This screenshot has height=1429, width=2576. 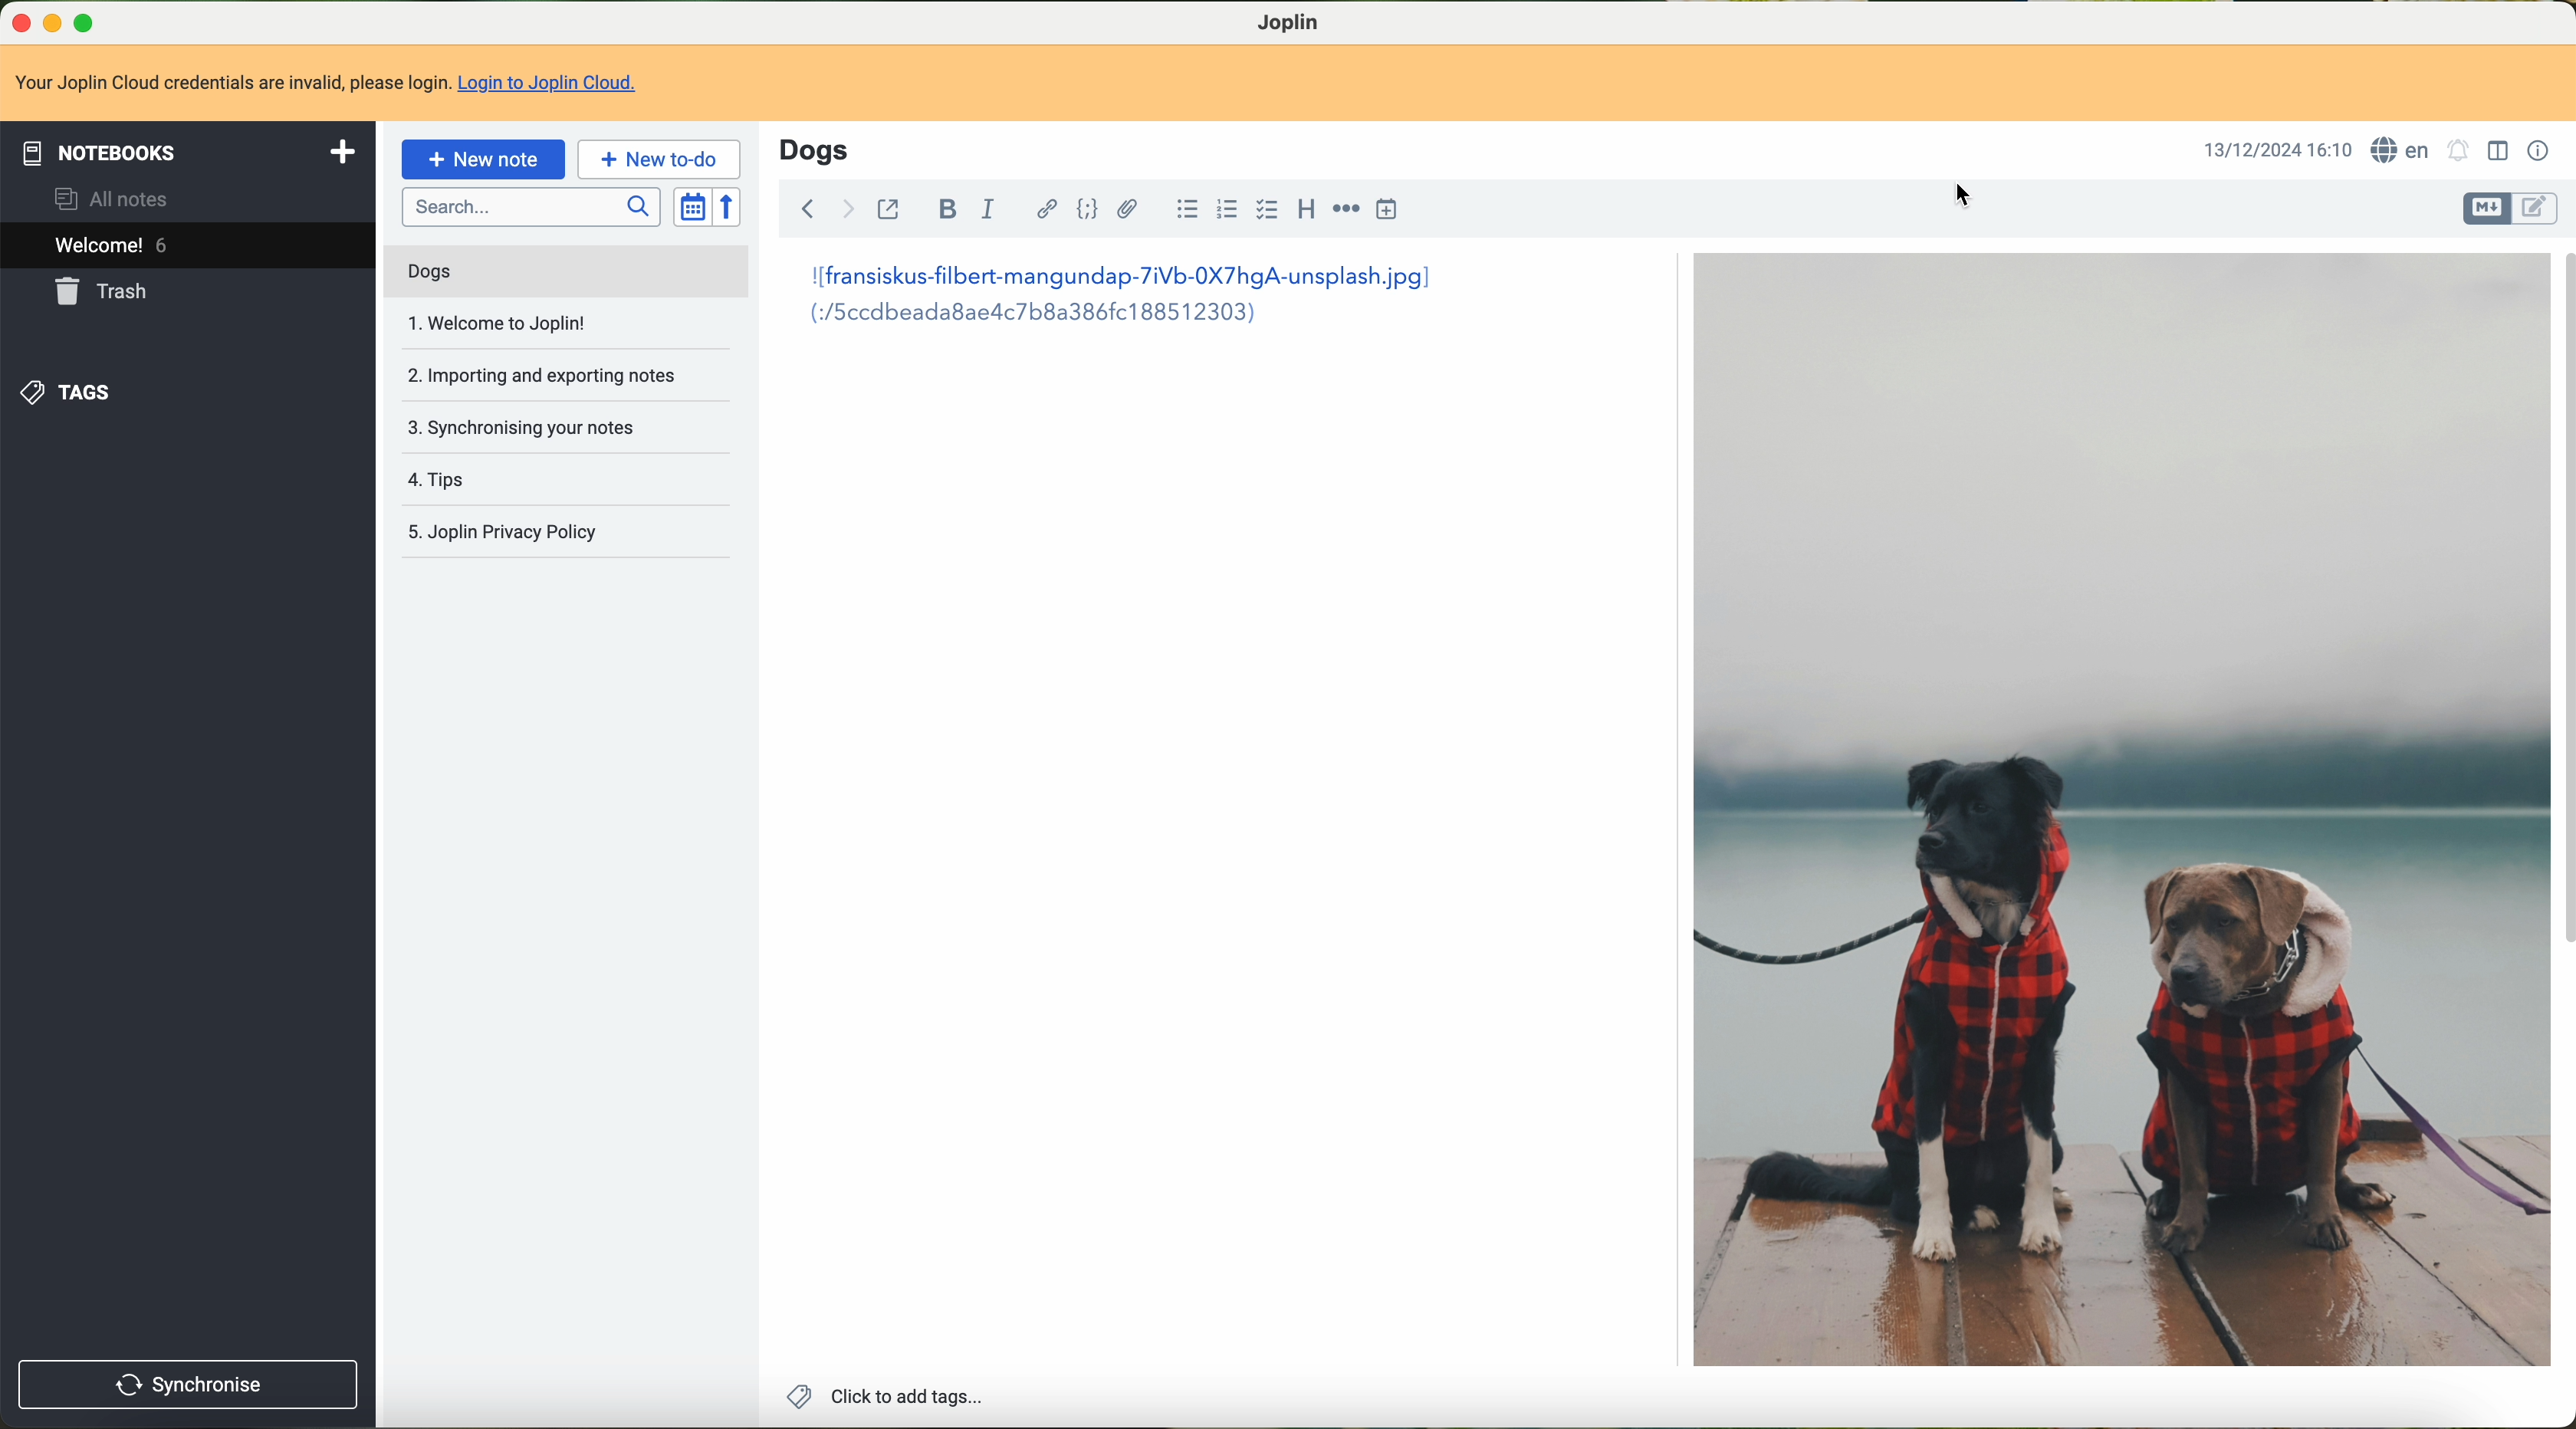 I want to click on new to-do, so click(x=660, y=160).